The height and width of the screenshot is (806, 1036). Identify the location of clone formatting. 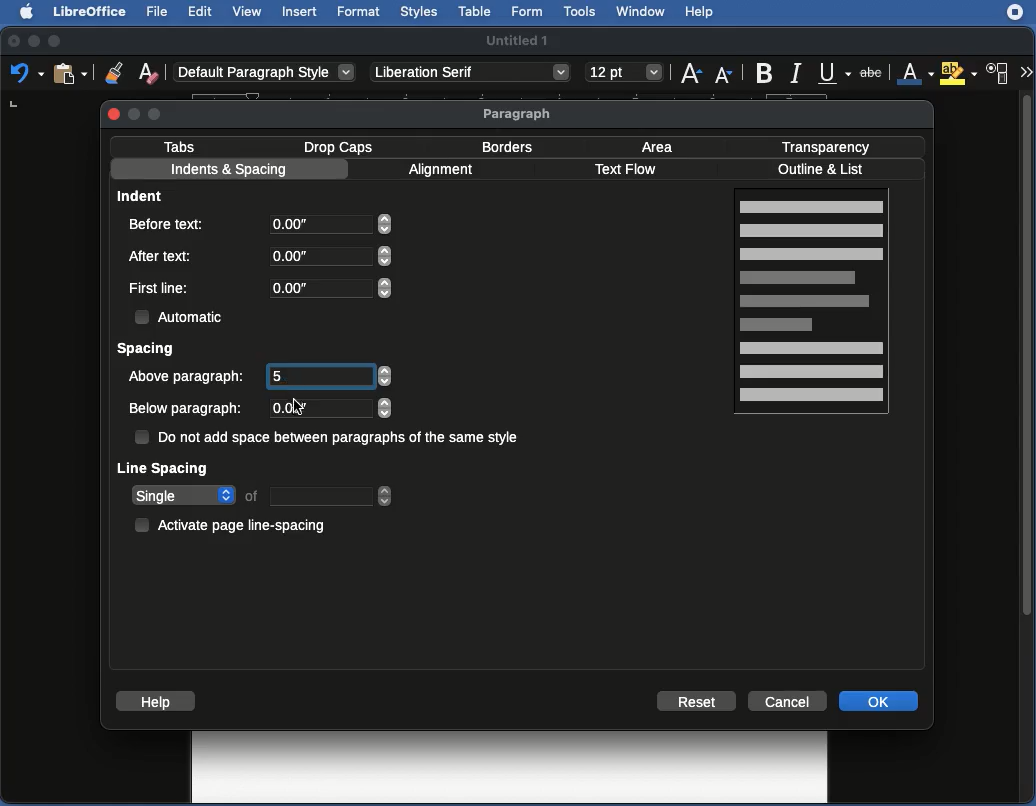
(108, 72).